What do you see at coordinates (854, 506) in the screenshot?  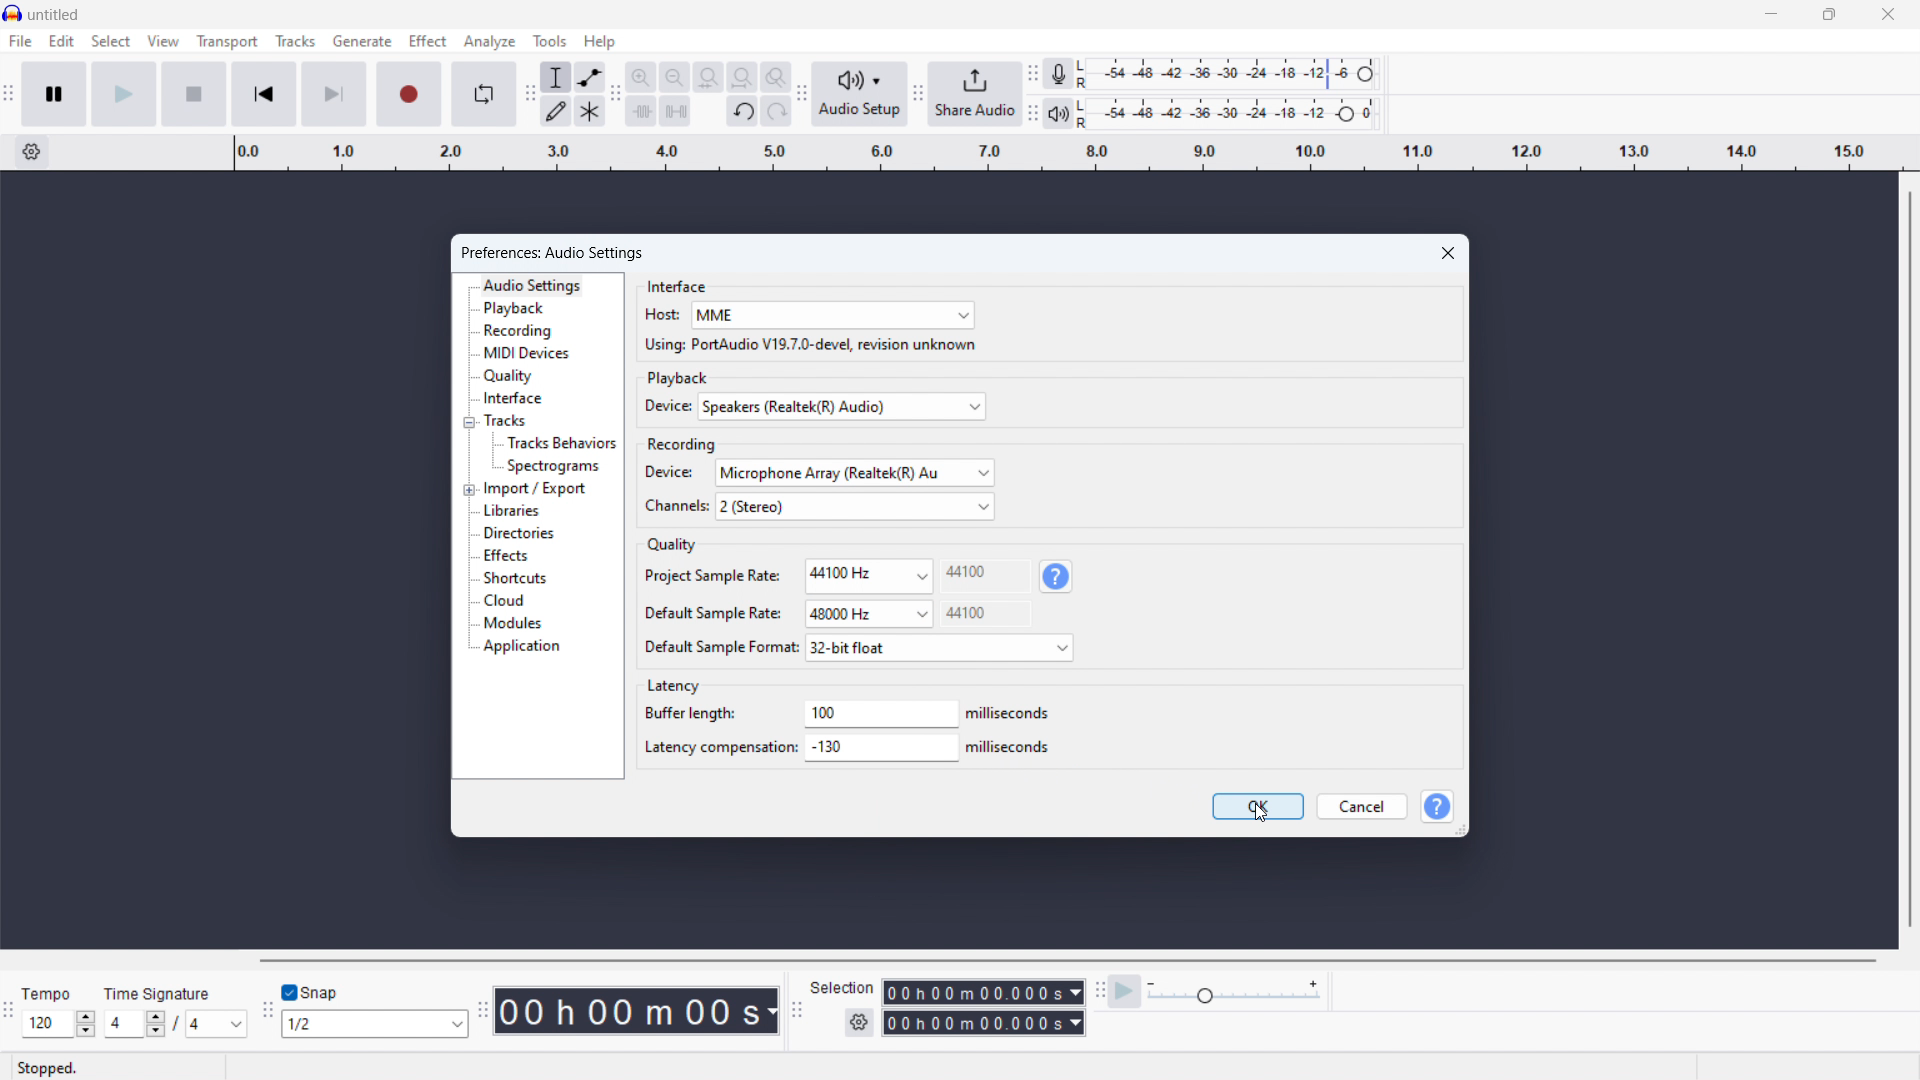 I see `channels` at bounding box center [854, 506].